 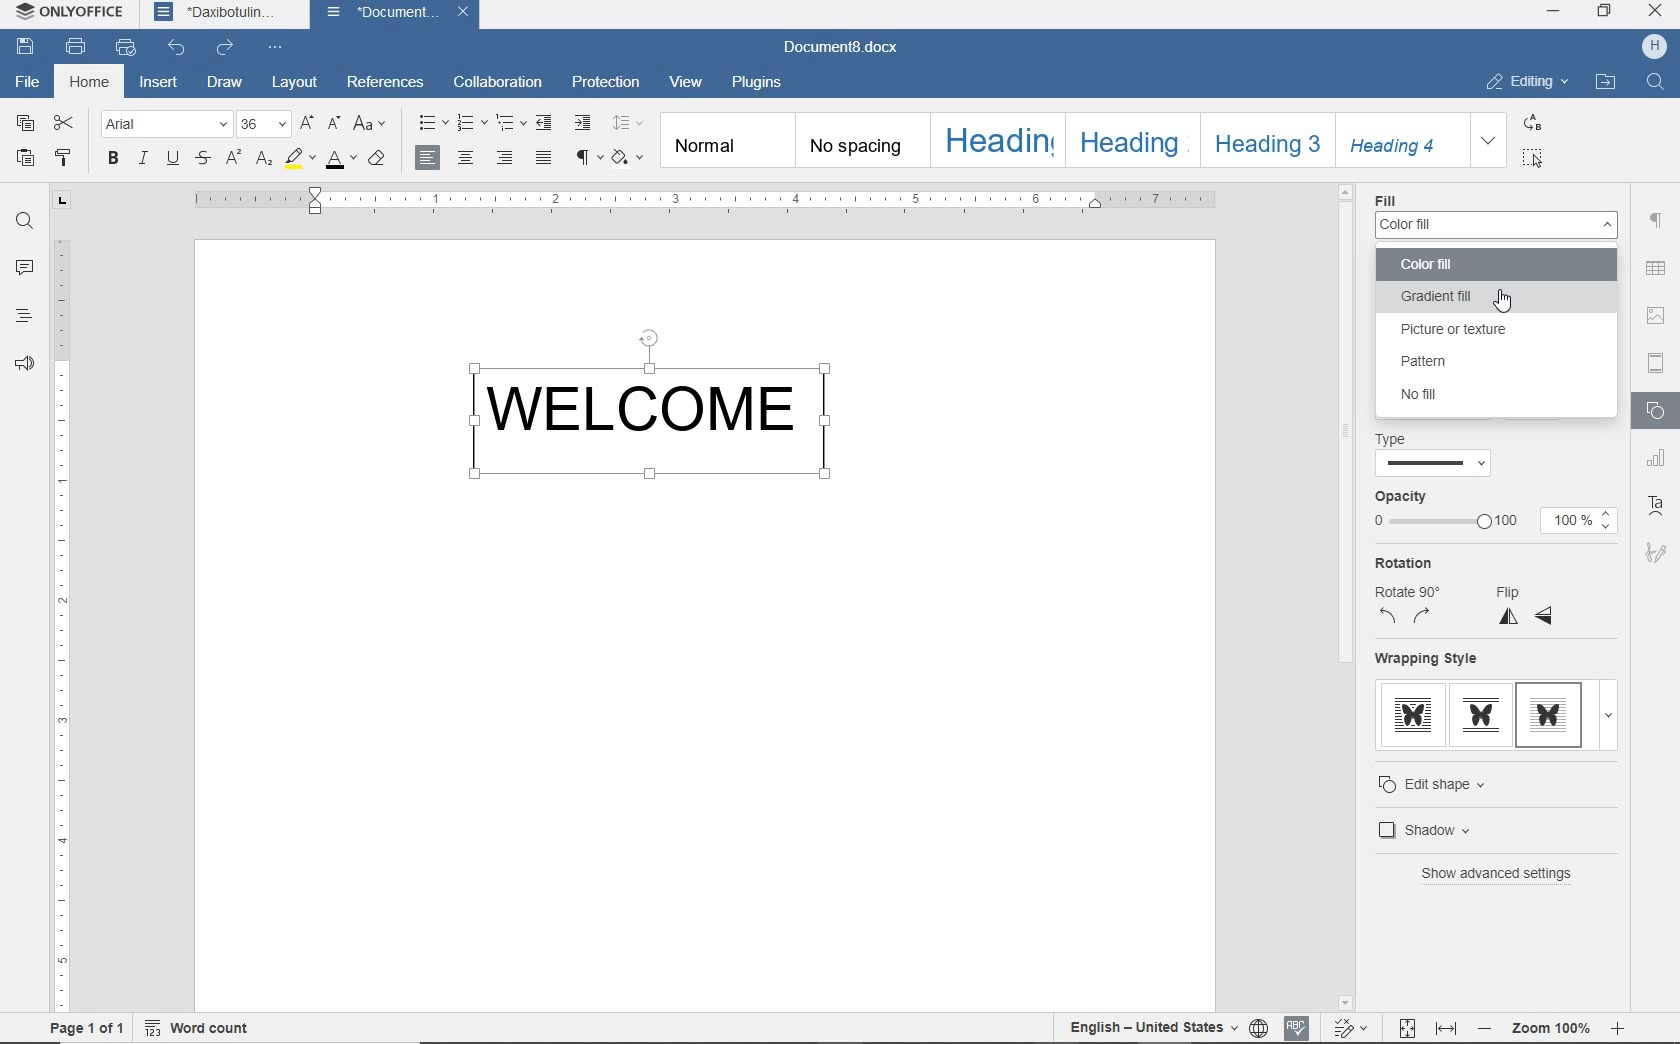 What do you see at coordinates (226, 47) in the screenshot?
I see `REDO` at bounding box center [226, 47].